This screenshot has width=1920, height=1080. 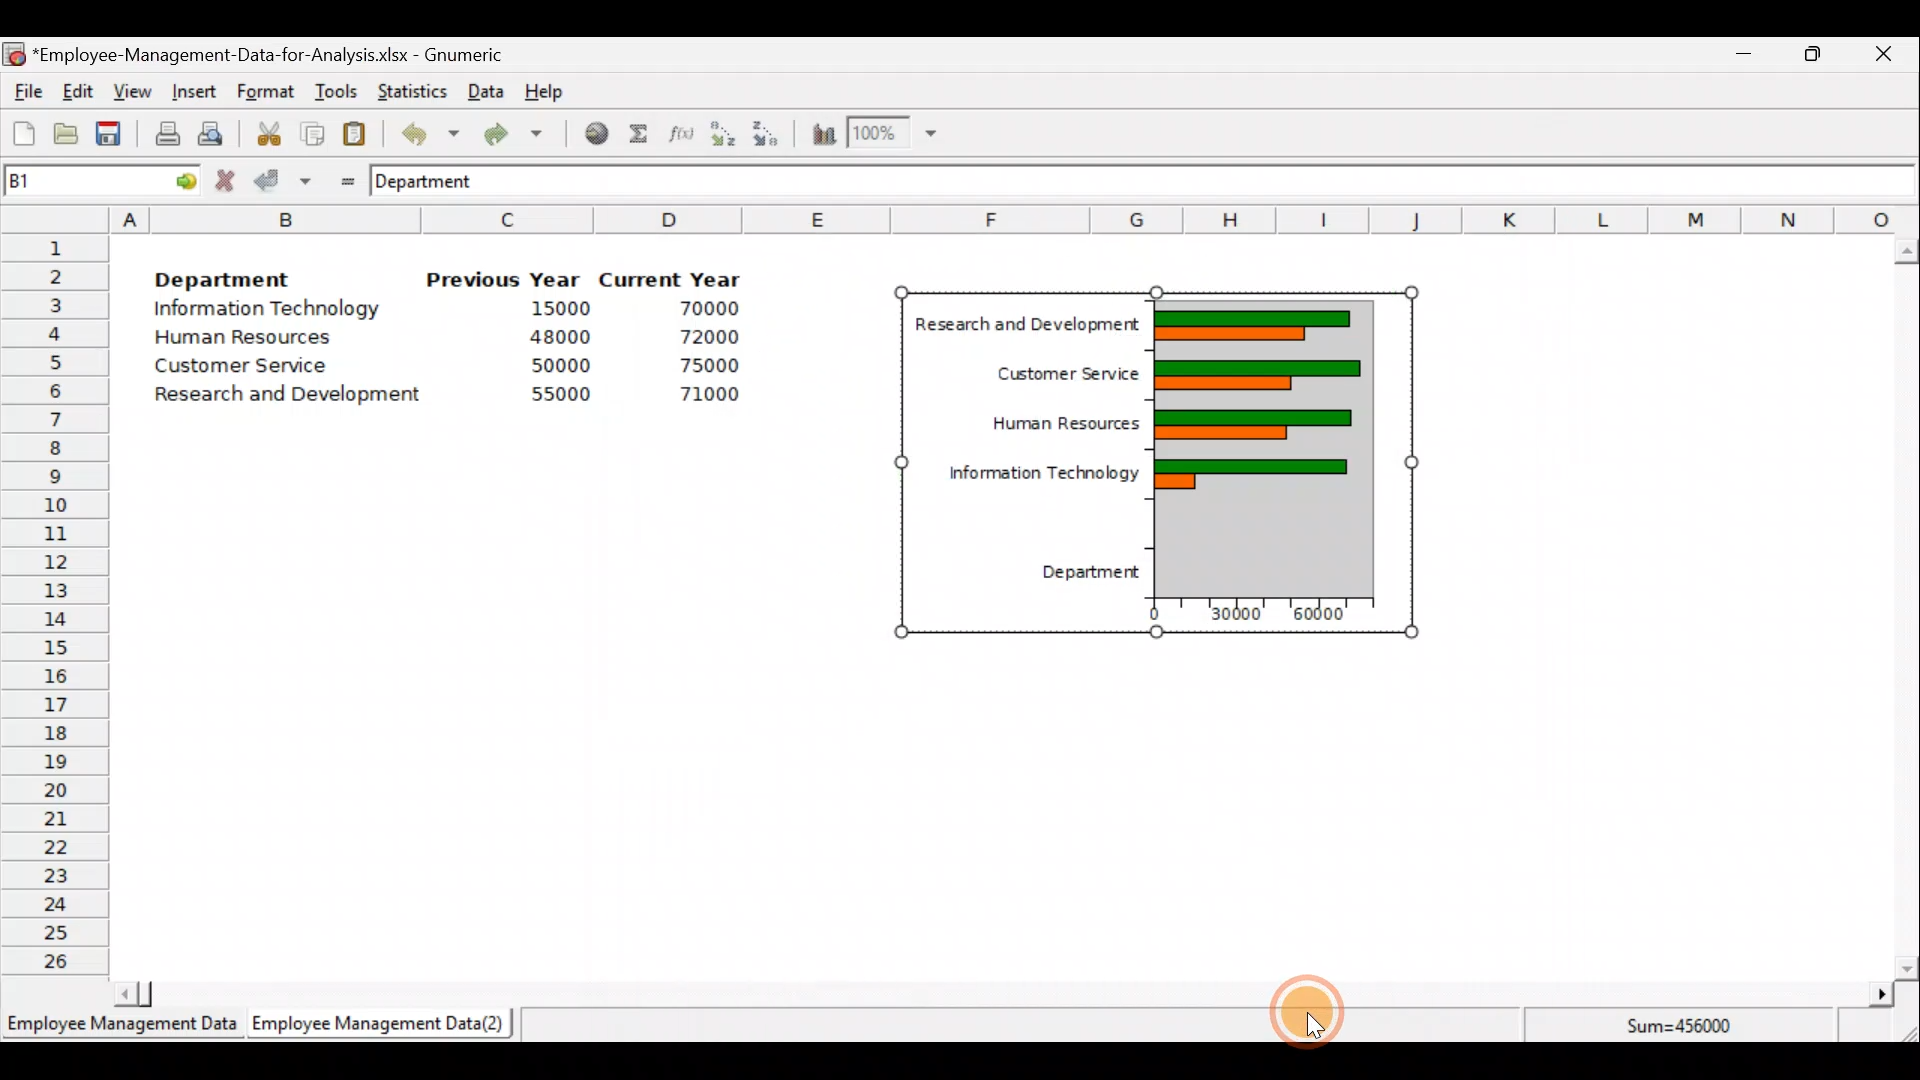 I want to click on 0, so click(x=1151, y=618).